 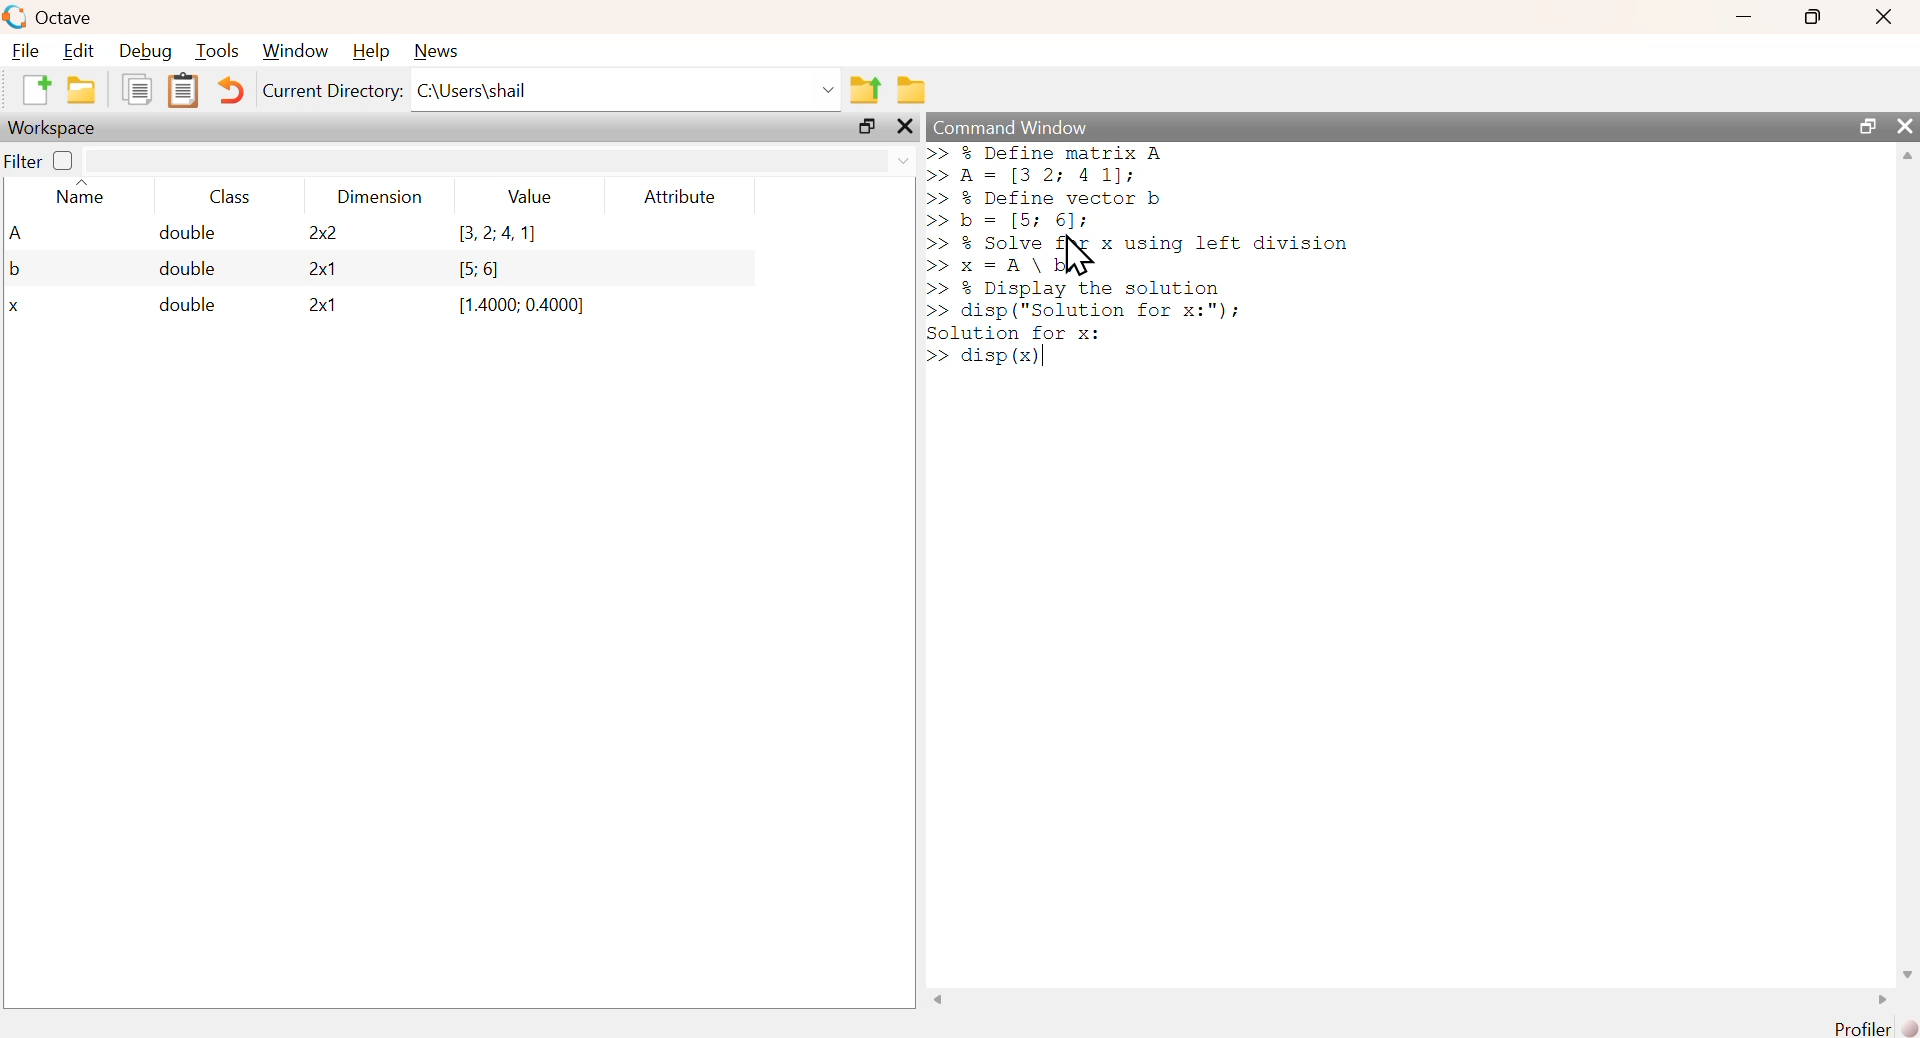 What do you see at coordinates (868, 90) in the screenshot?
I see `one directory up` at bounding box center [868, 90].